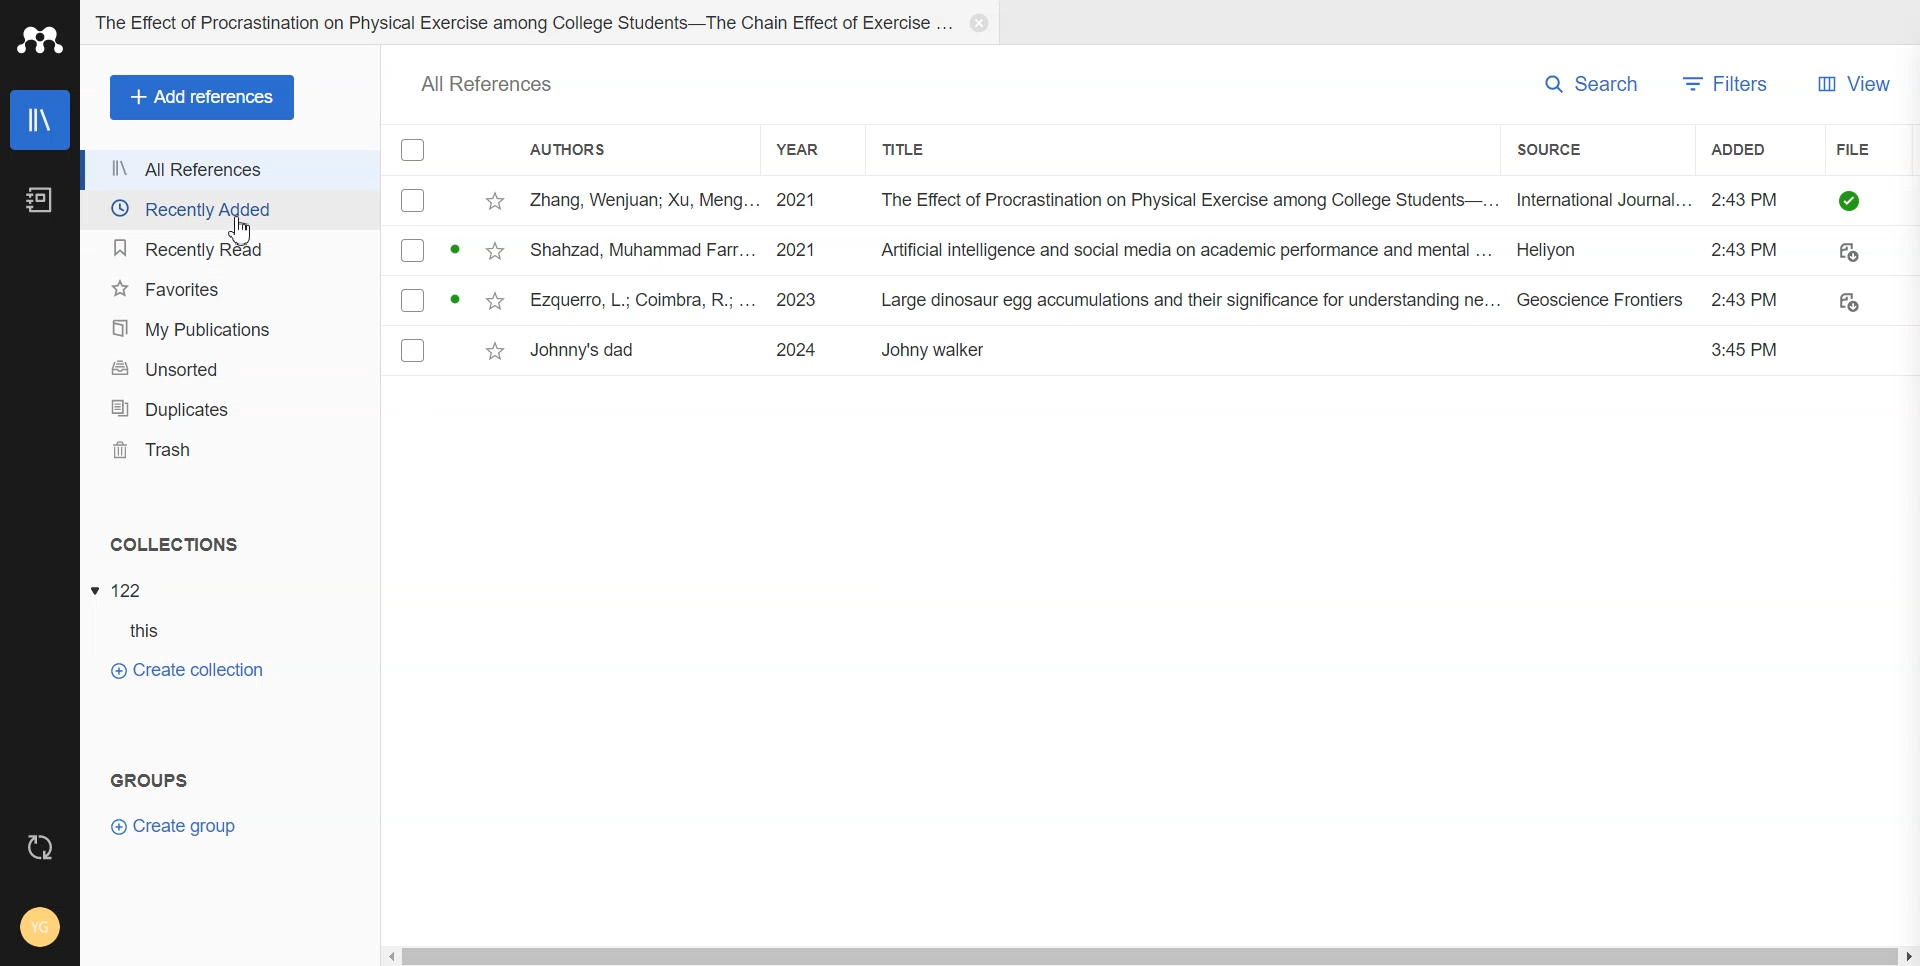 The image size is (1920, 966). Describe the element at coordinates (1151, 250) in the screenshot. I see `File` at that location.